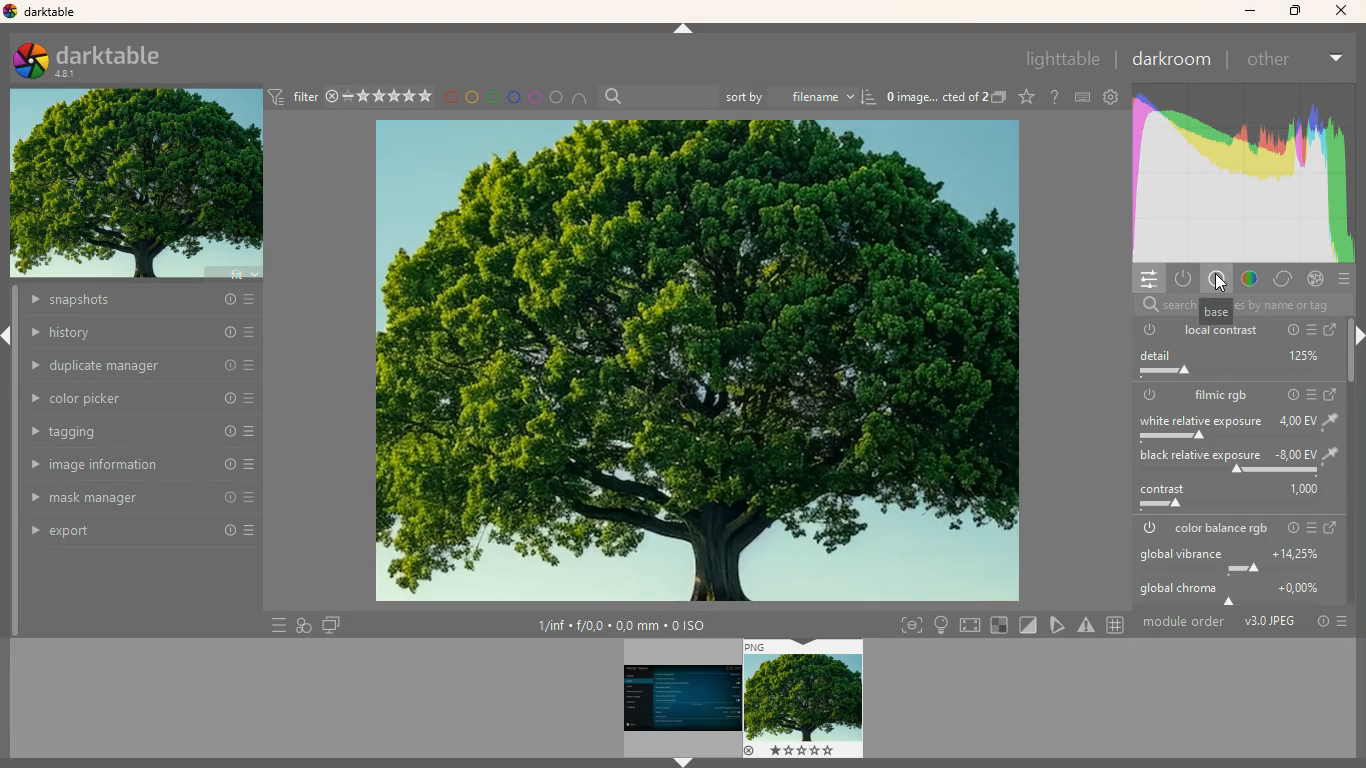  Describe the element at coordinates (1293, 396) in the screenshot. I see `info` at that location.